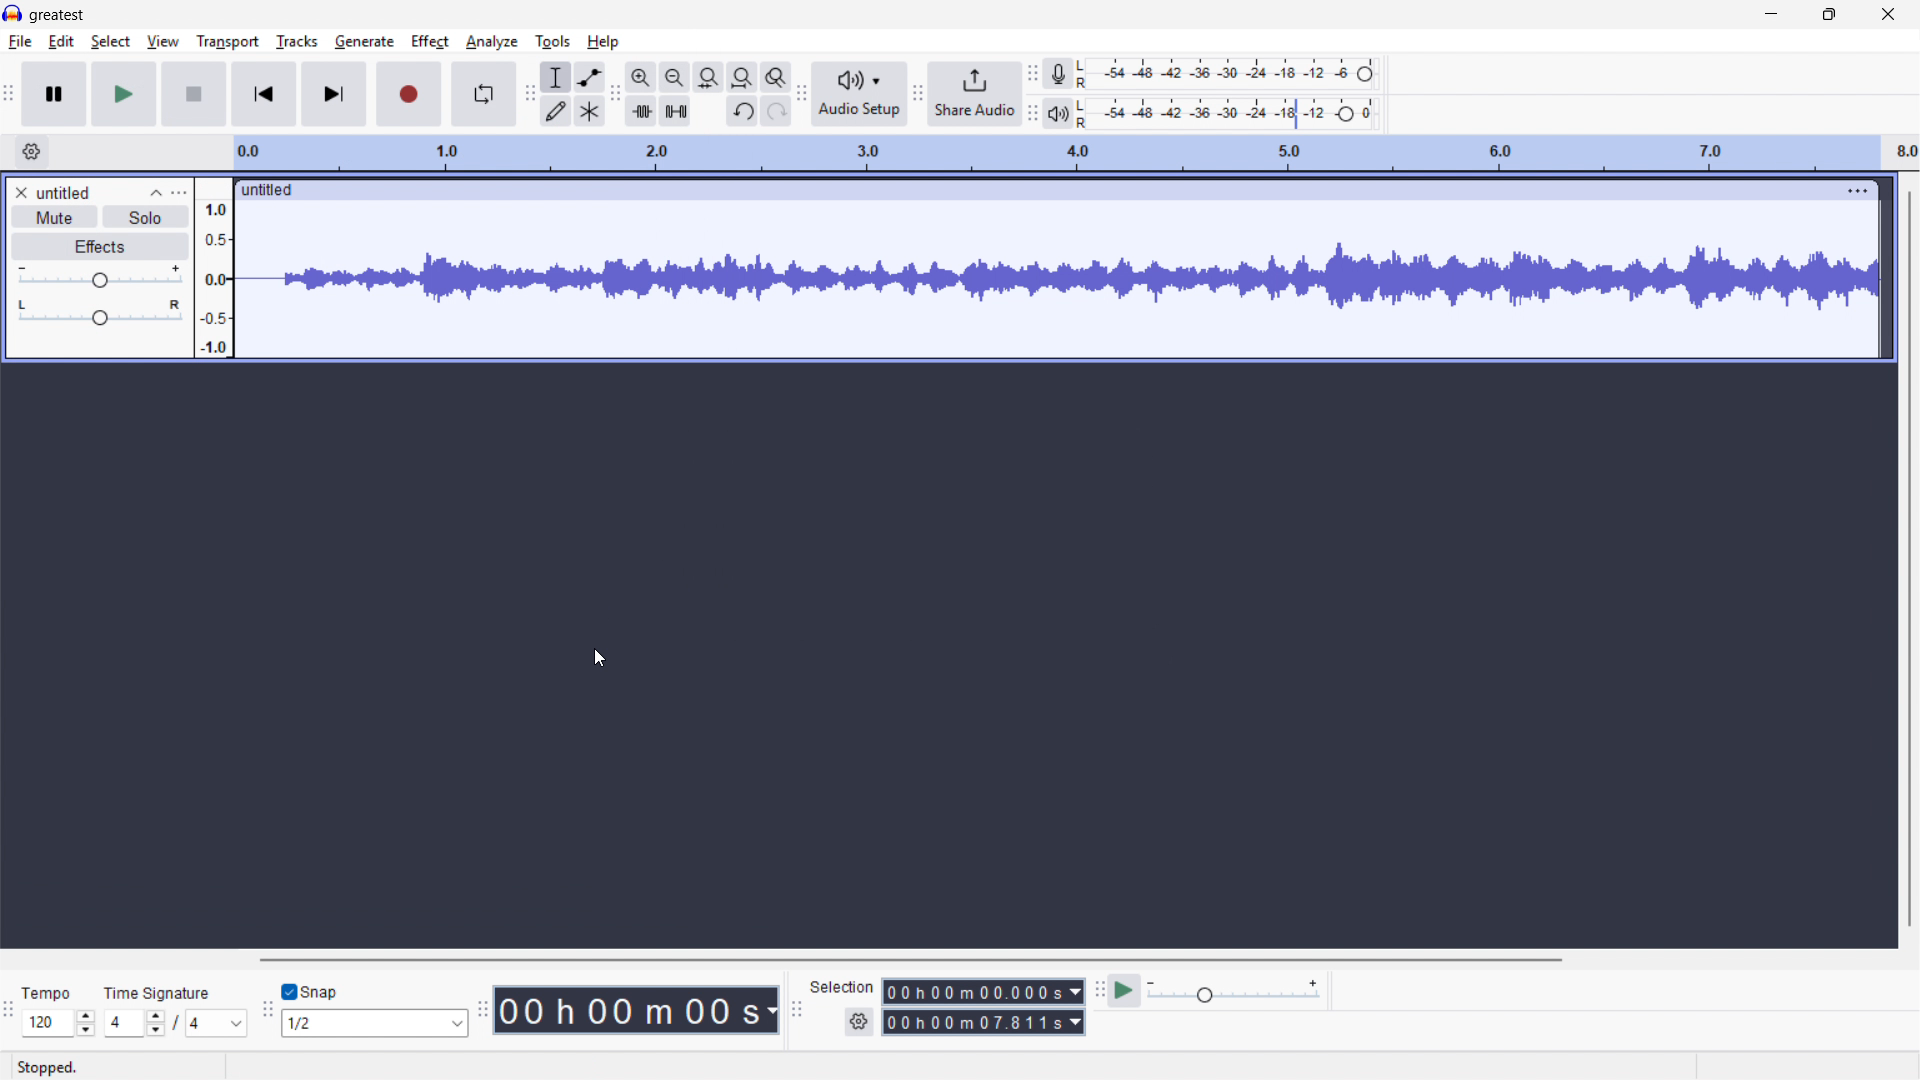 The image size is (1920, 1080). What do you see at coordinates (983, 1023) in the screenshot?
I see `selection end time` at bounding box center [983, 1023].